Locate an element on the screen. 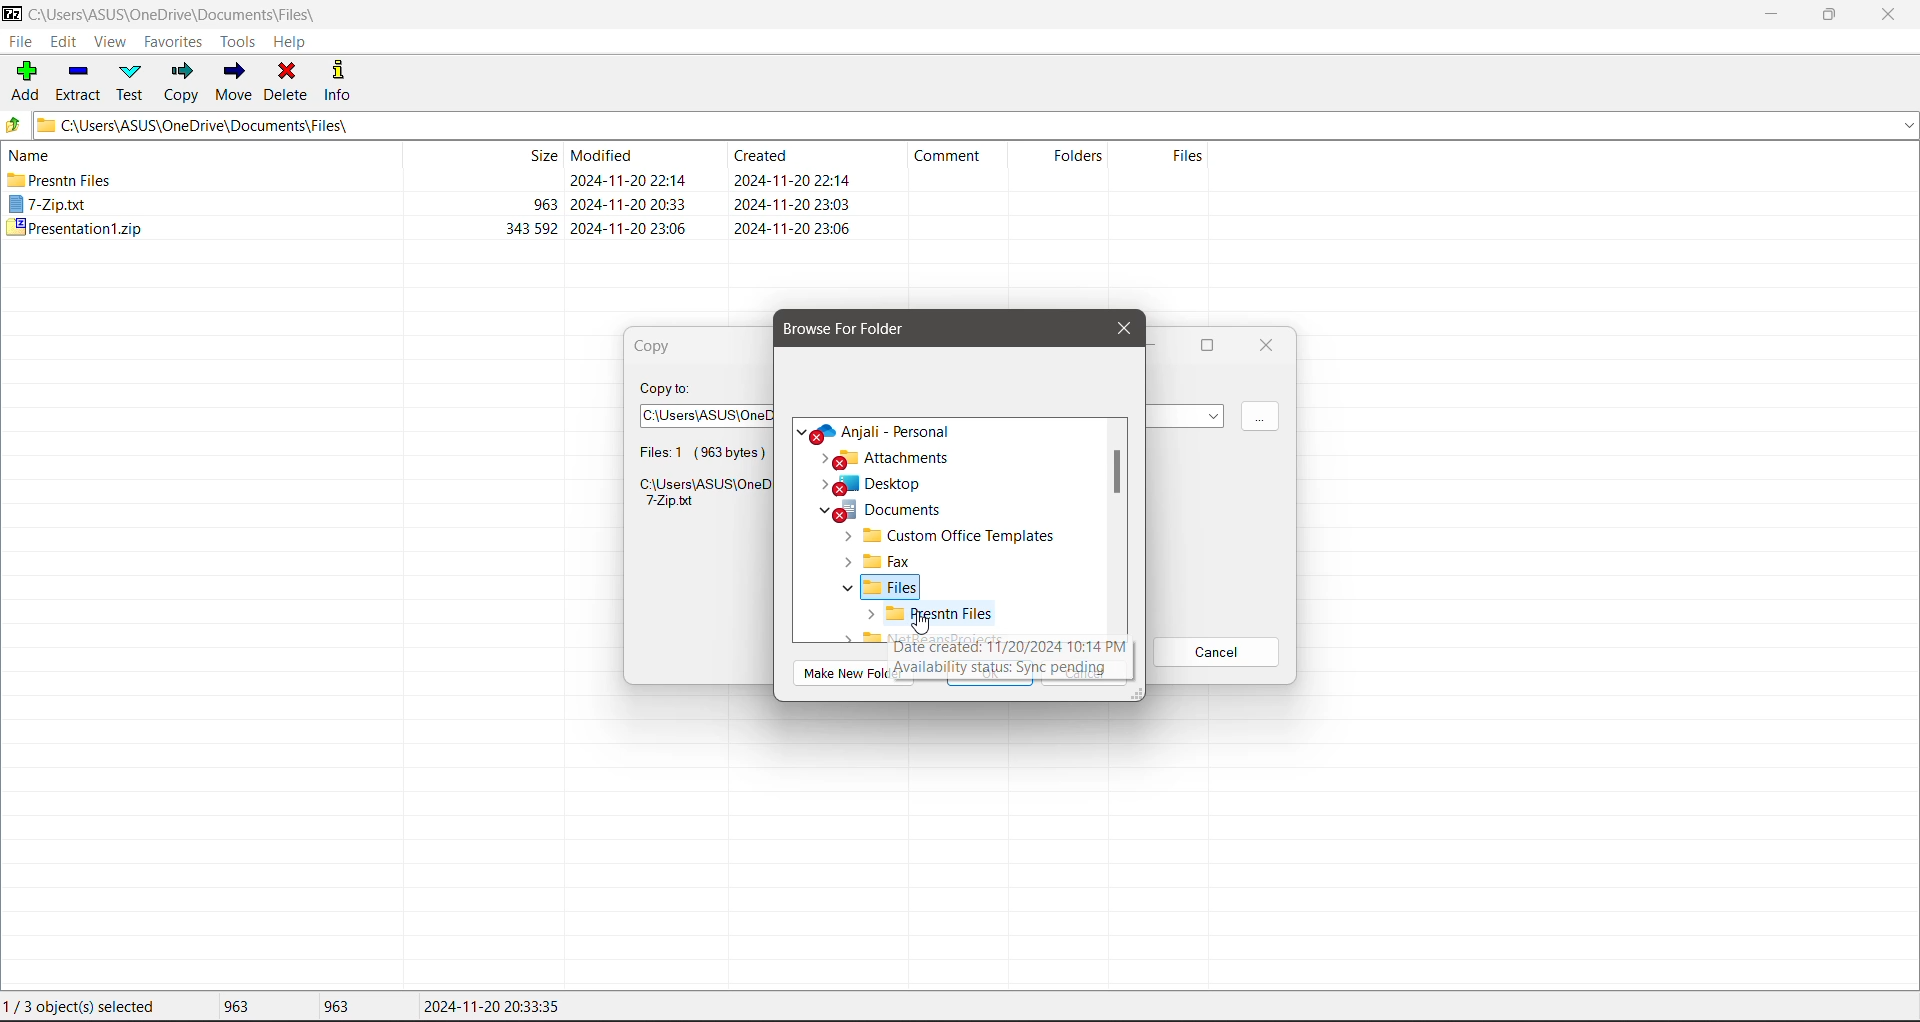  Copy is located at coordinates (661, 348).